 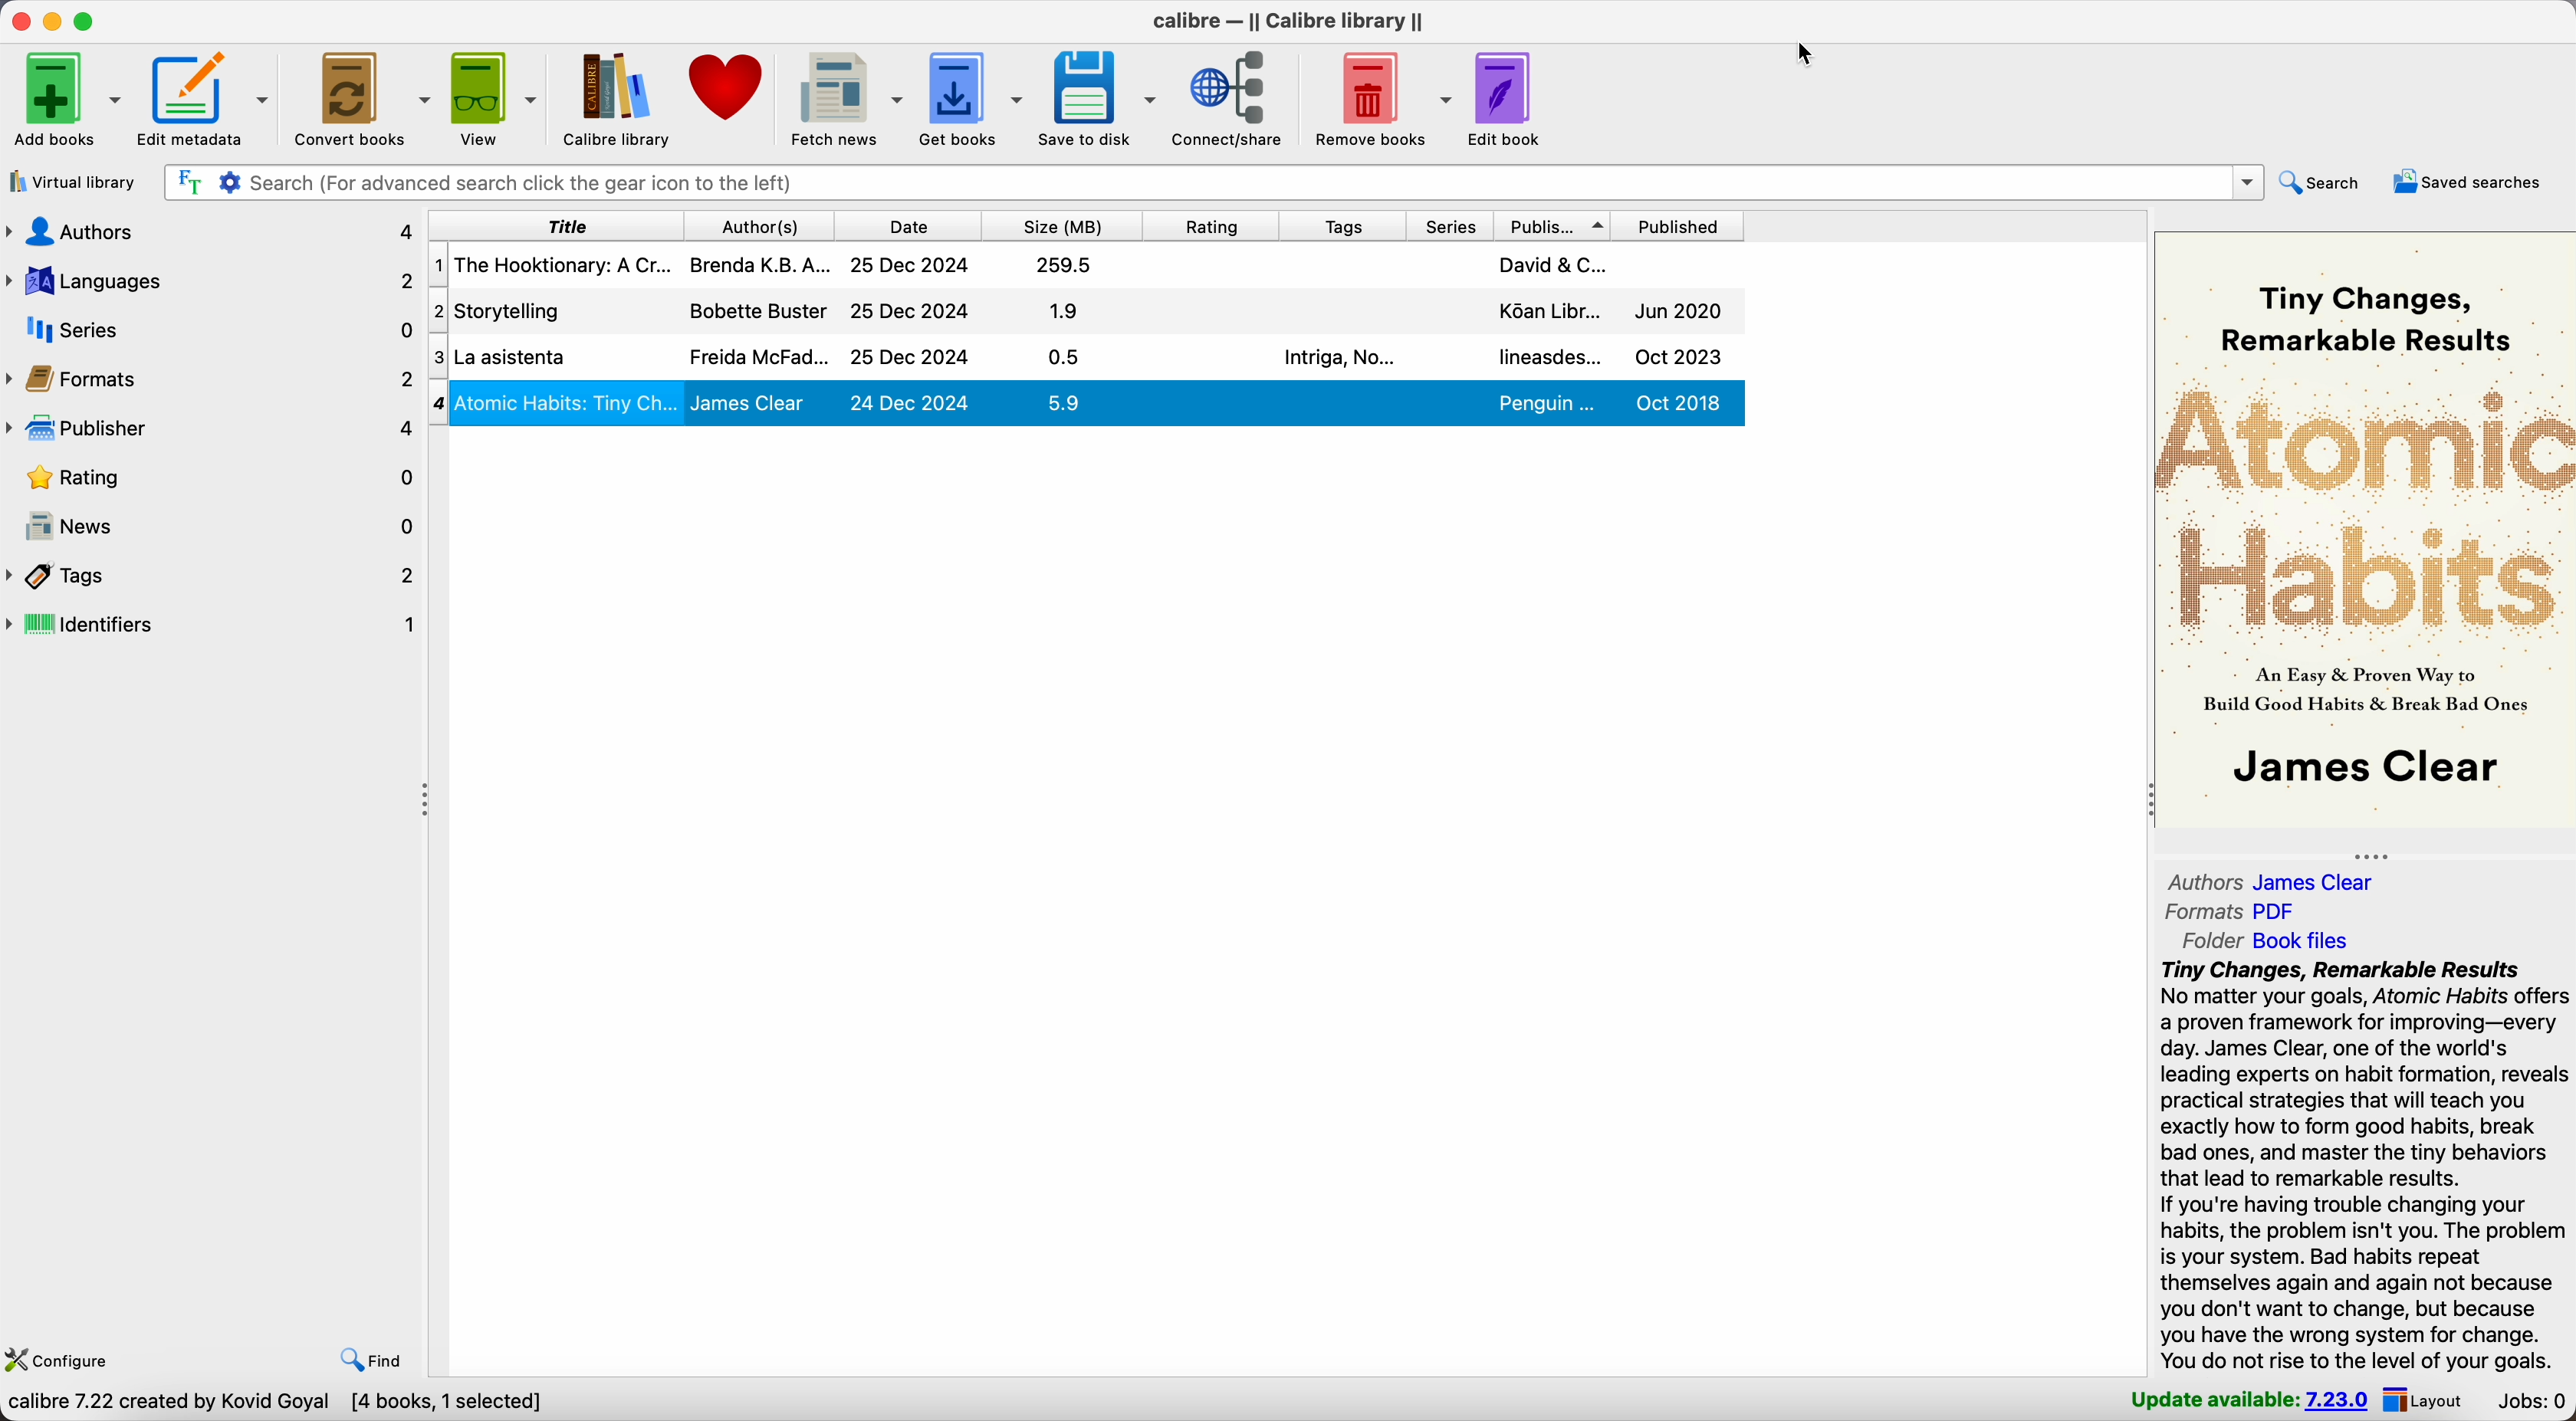 What do you see at coordinates (1512, 100) in the screenshot?
I see `edit book` at bounding box center [1512, 100].